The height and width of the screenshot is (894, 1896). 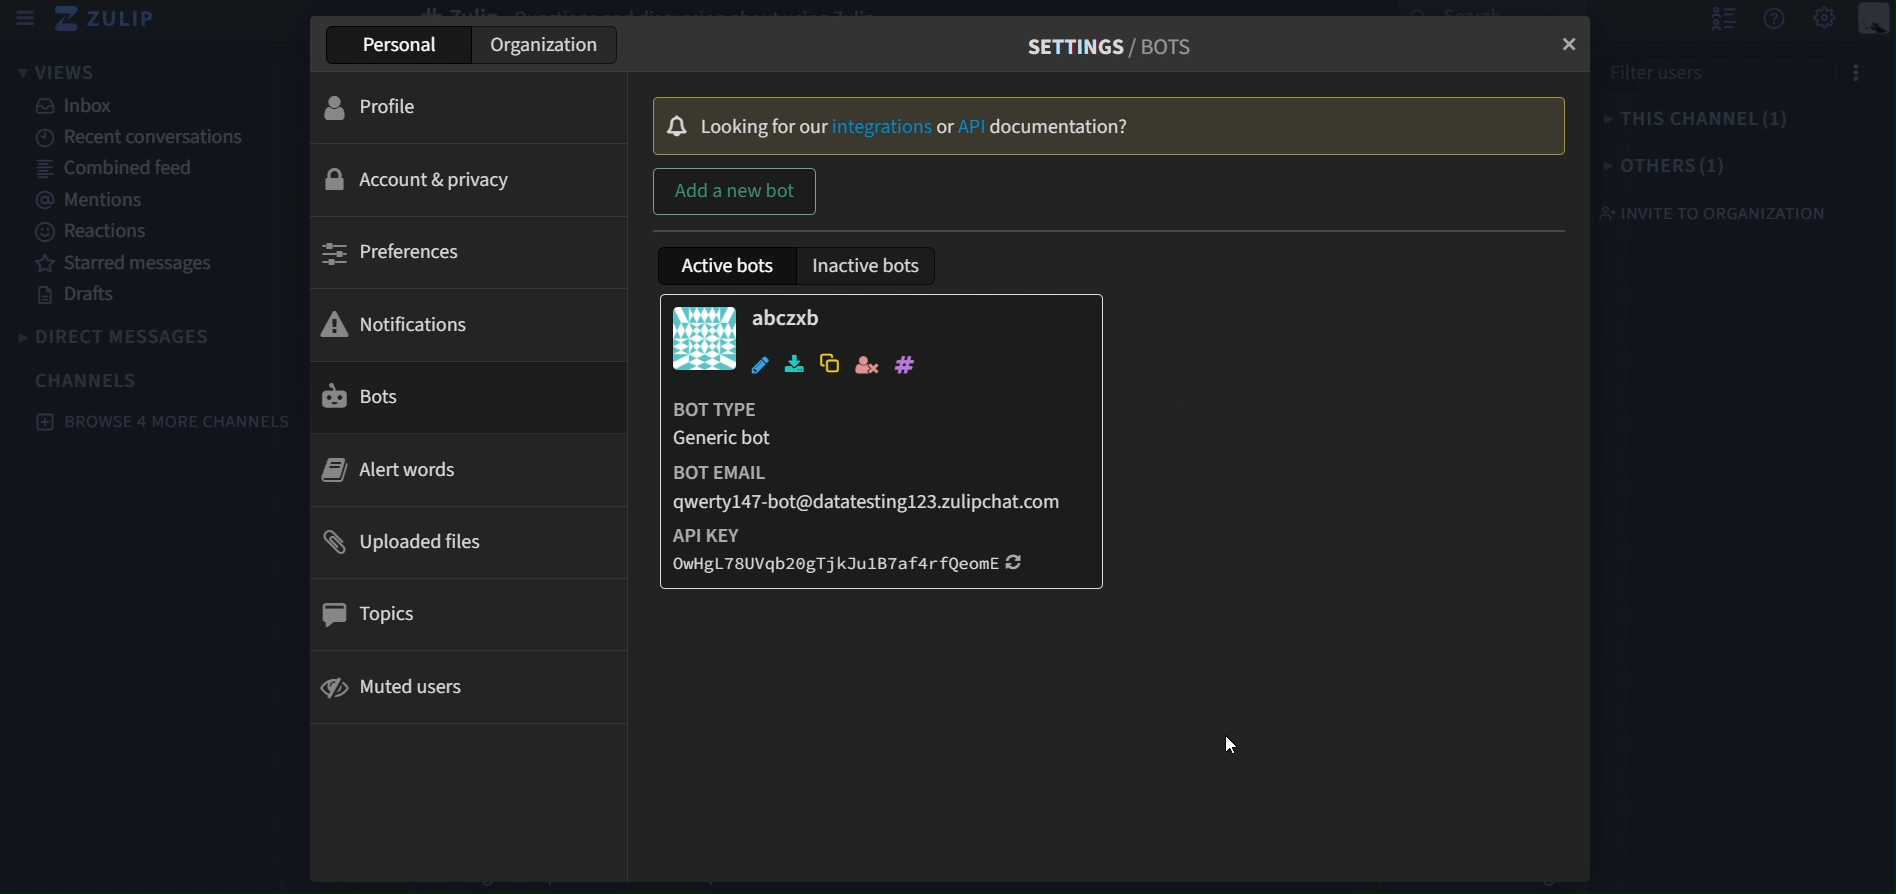 What do you see at coordinates (946, 126) in the screenshot?
I see `or` at bounding box center [946, 126].